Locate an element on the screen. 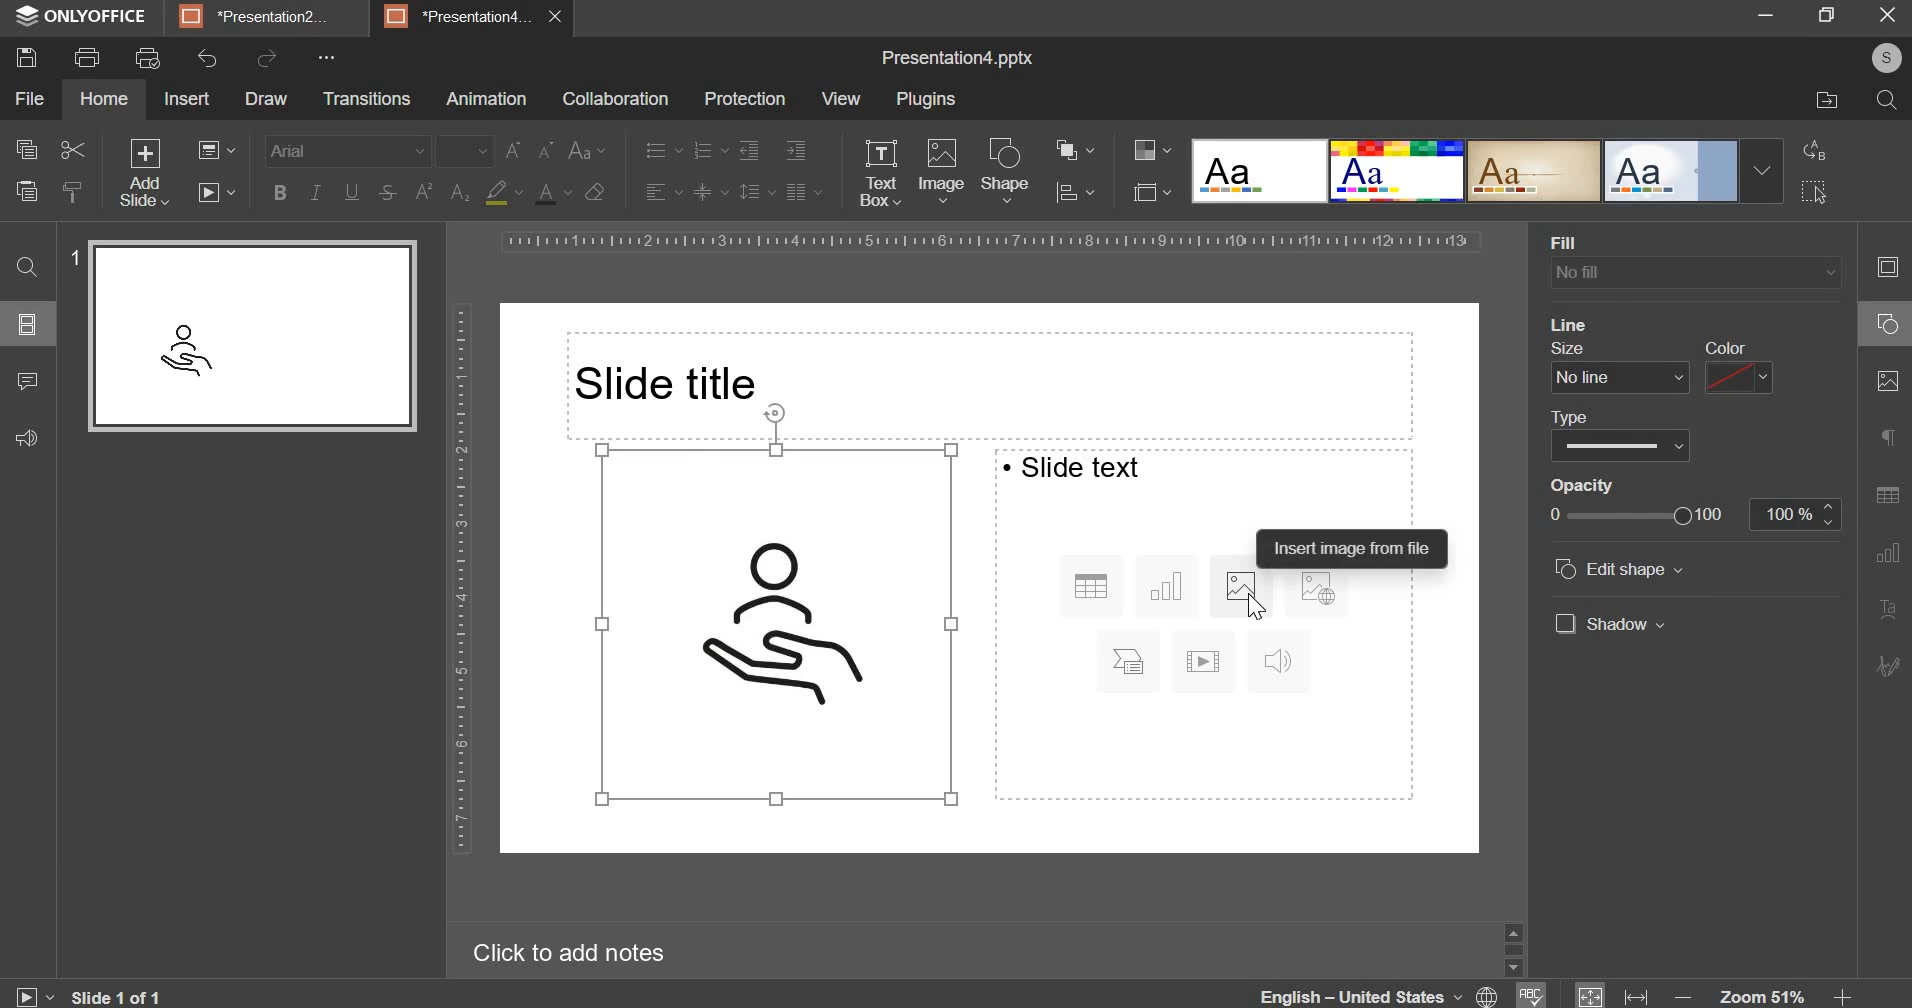 This screenshot has height=1008, width=1912. fill color is located at coordinates (501, 193).